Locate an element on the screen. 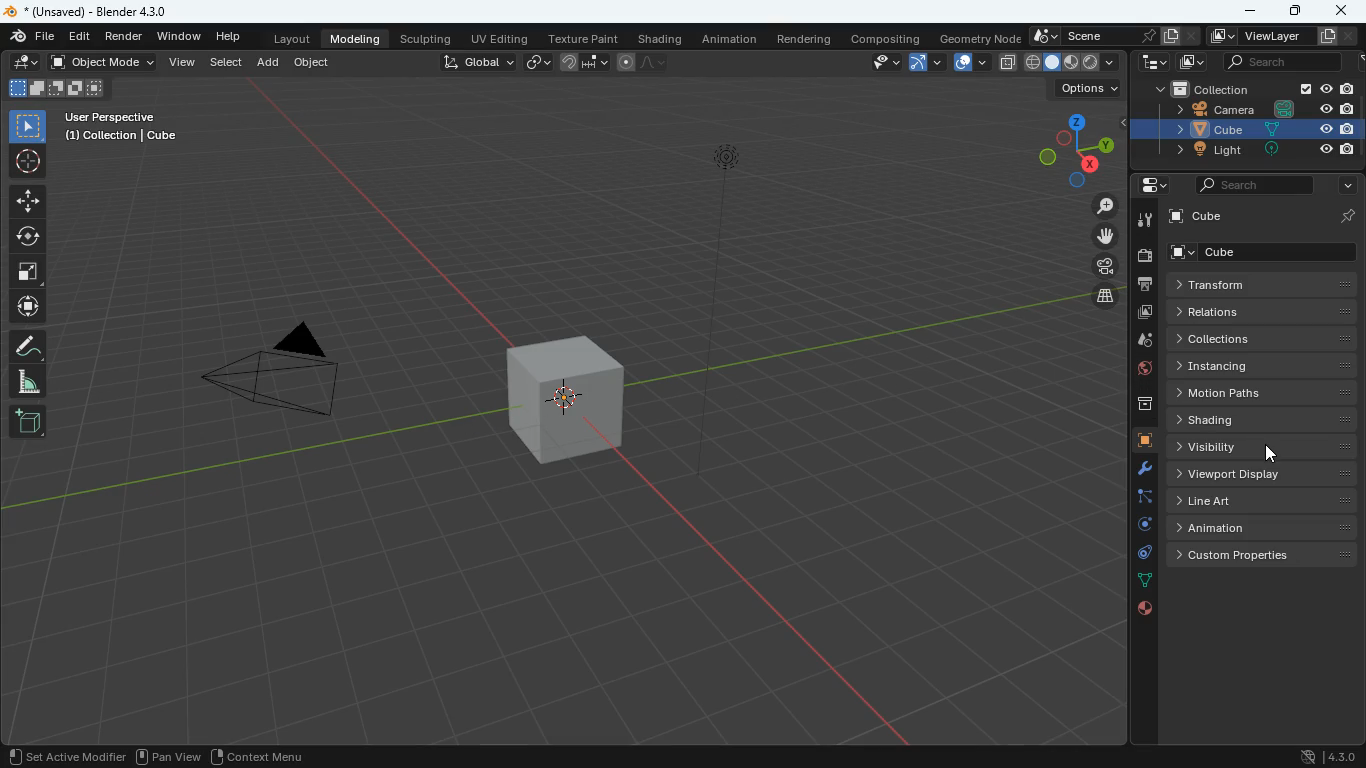 Image resolution: width=1366 pixels, height=768 pixels. overlap is located at coordinates (972, 61).